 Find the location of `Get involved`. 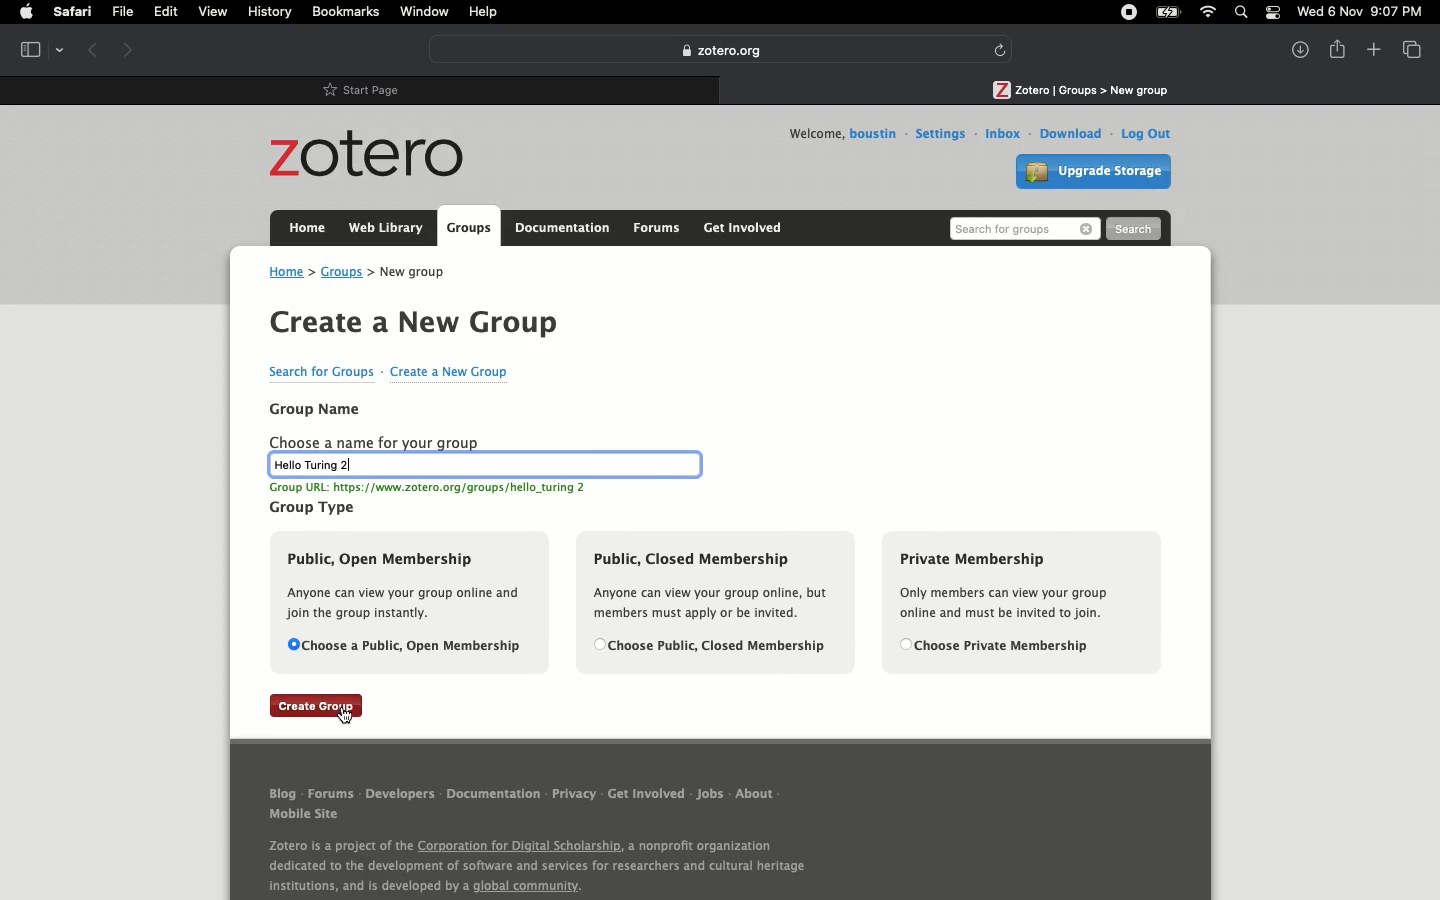

Get involved is located at coordinates (742, 227).